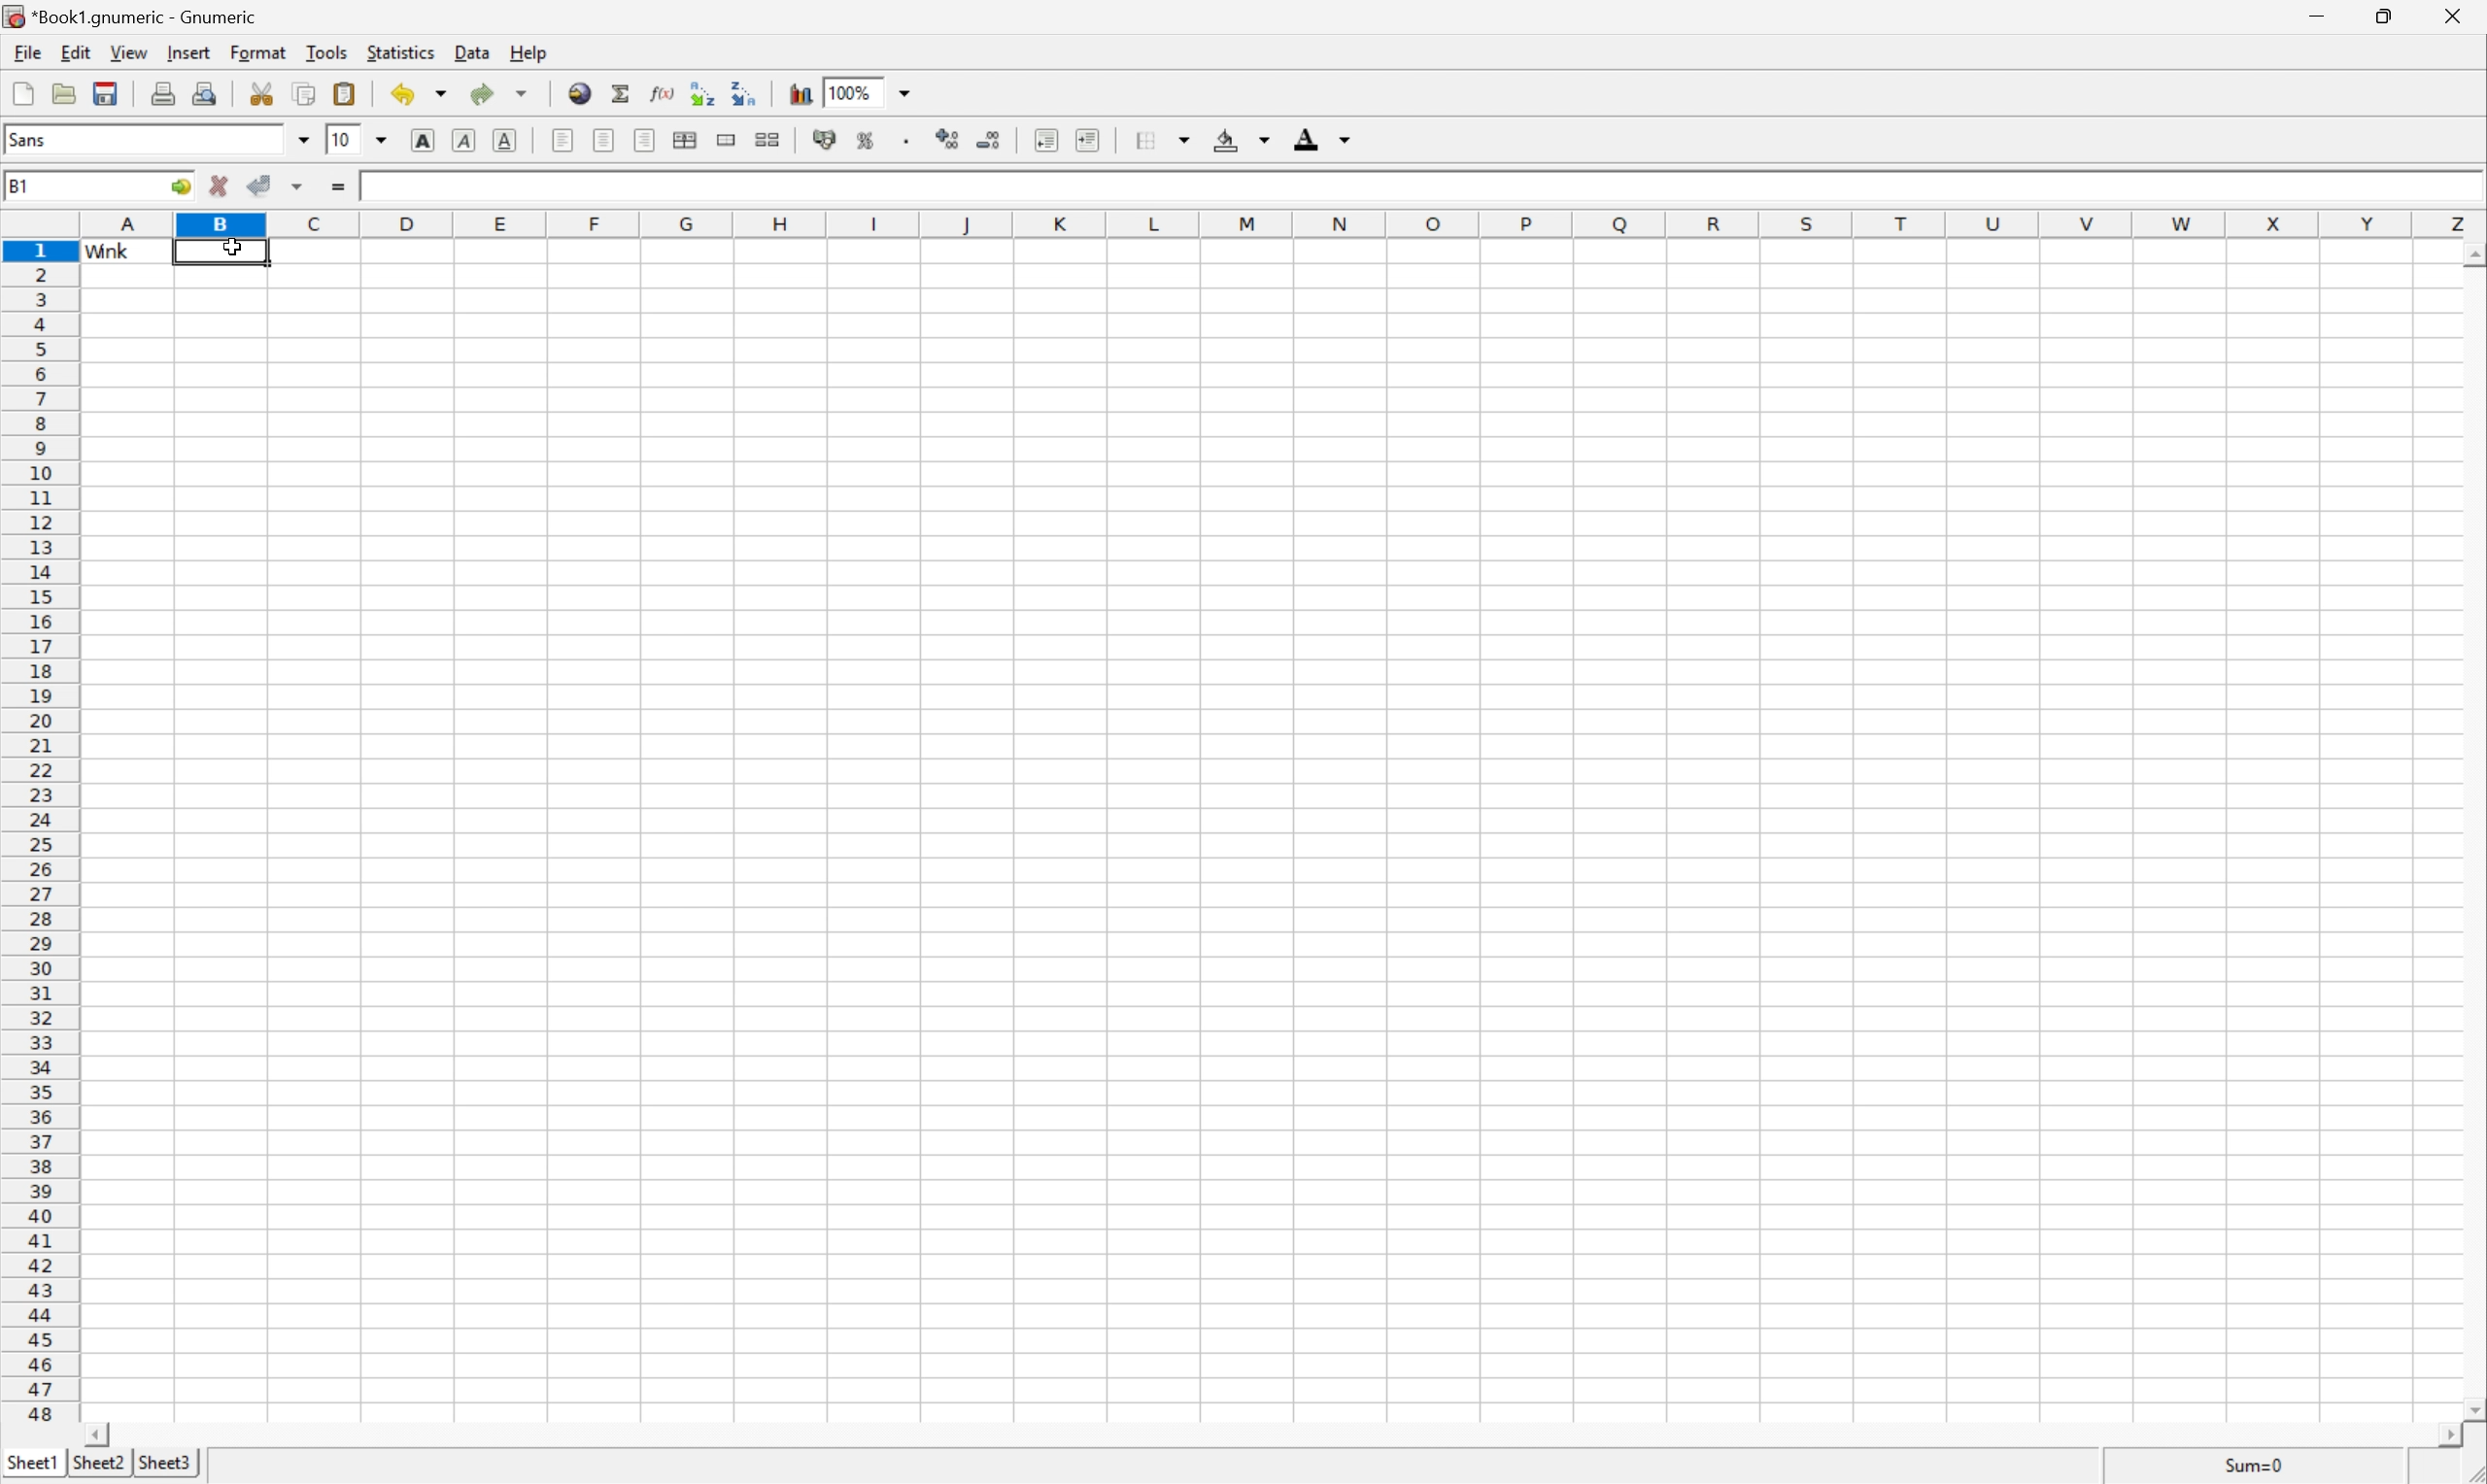 Image resolution: width=2487 pixels, height=1484 pixels. Describe the element at coordinates (1046, 140) in the screenshot. I see `decrease indent` at that location.